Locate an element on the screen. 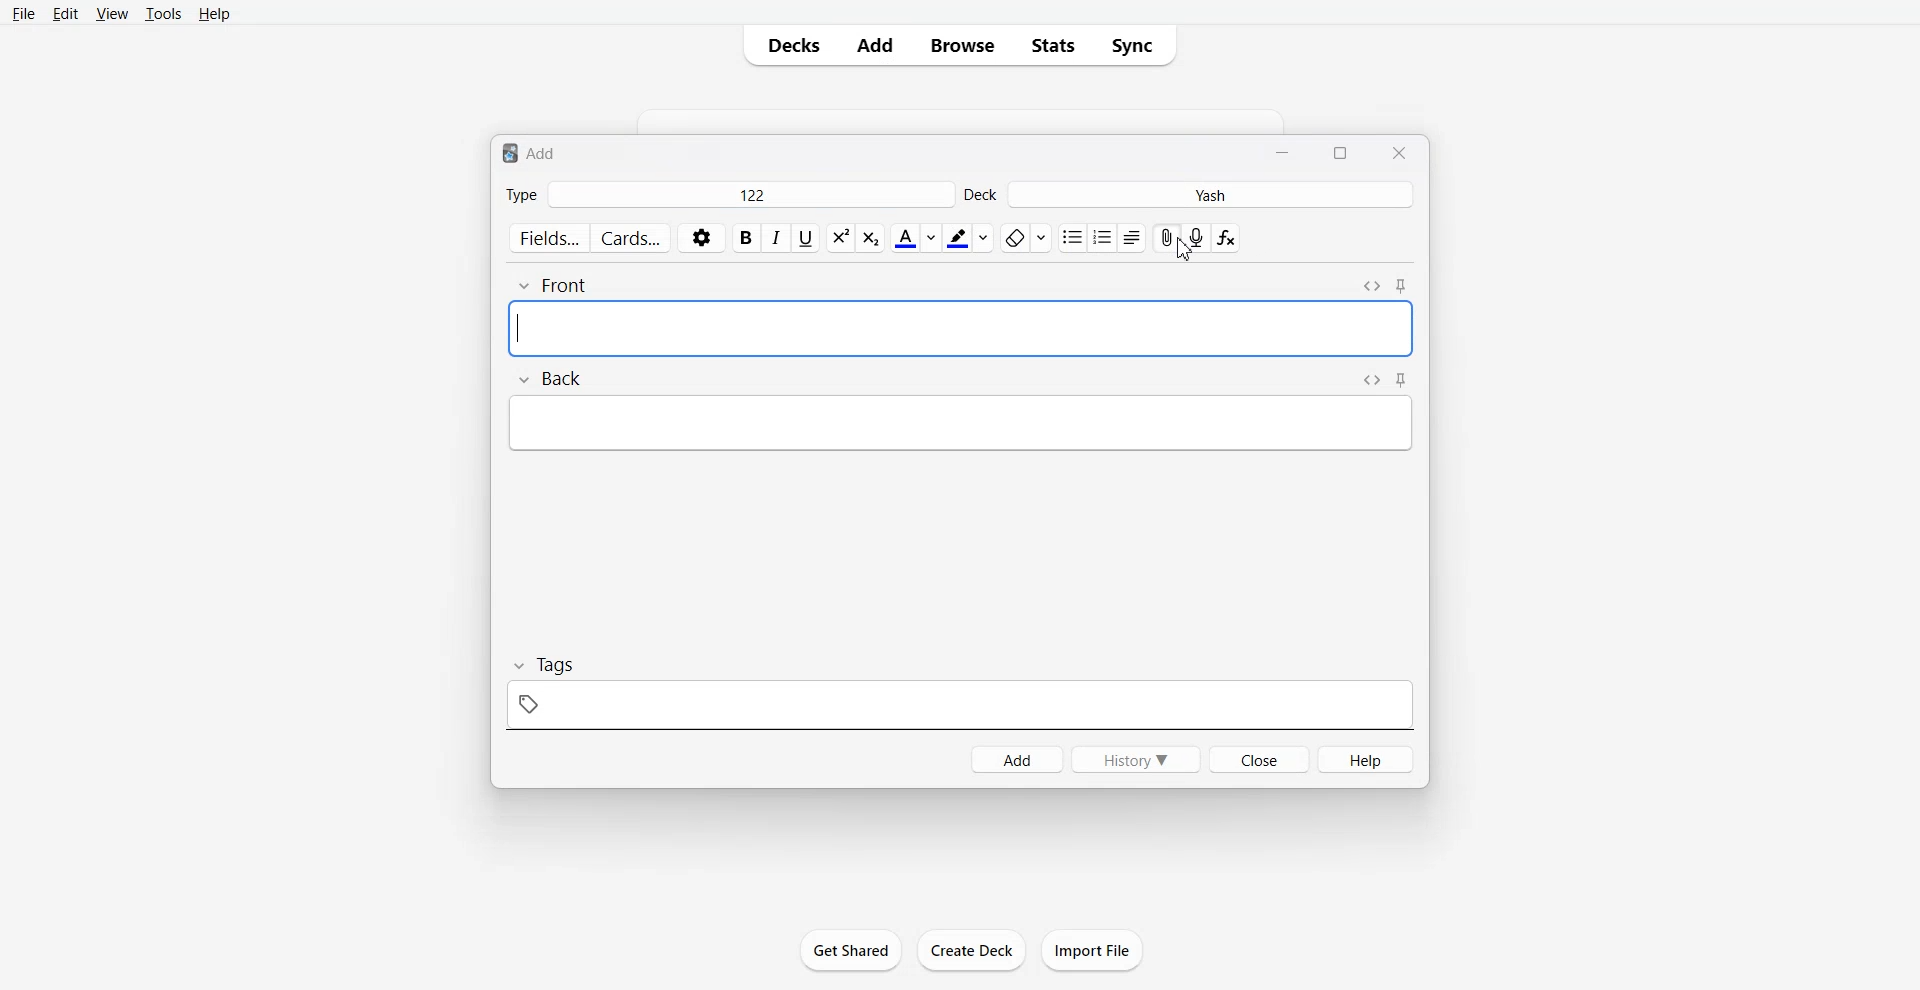 This screenshot has height=990, width=1920. Deck is located at coordinates (983, 194).